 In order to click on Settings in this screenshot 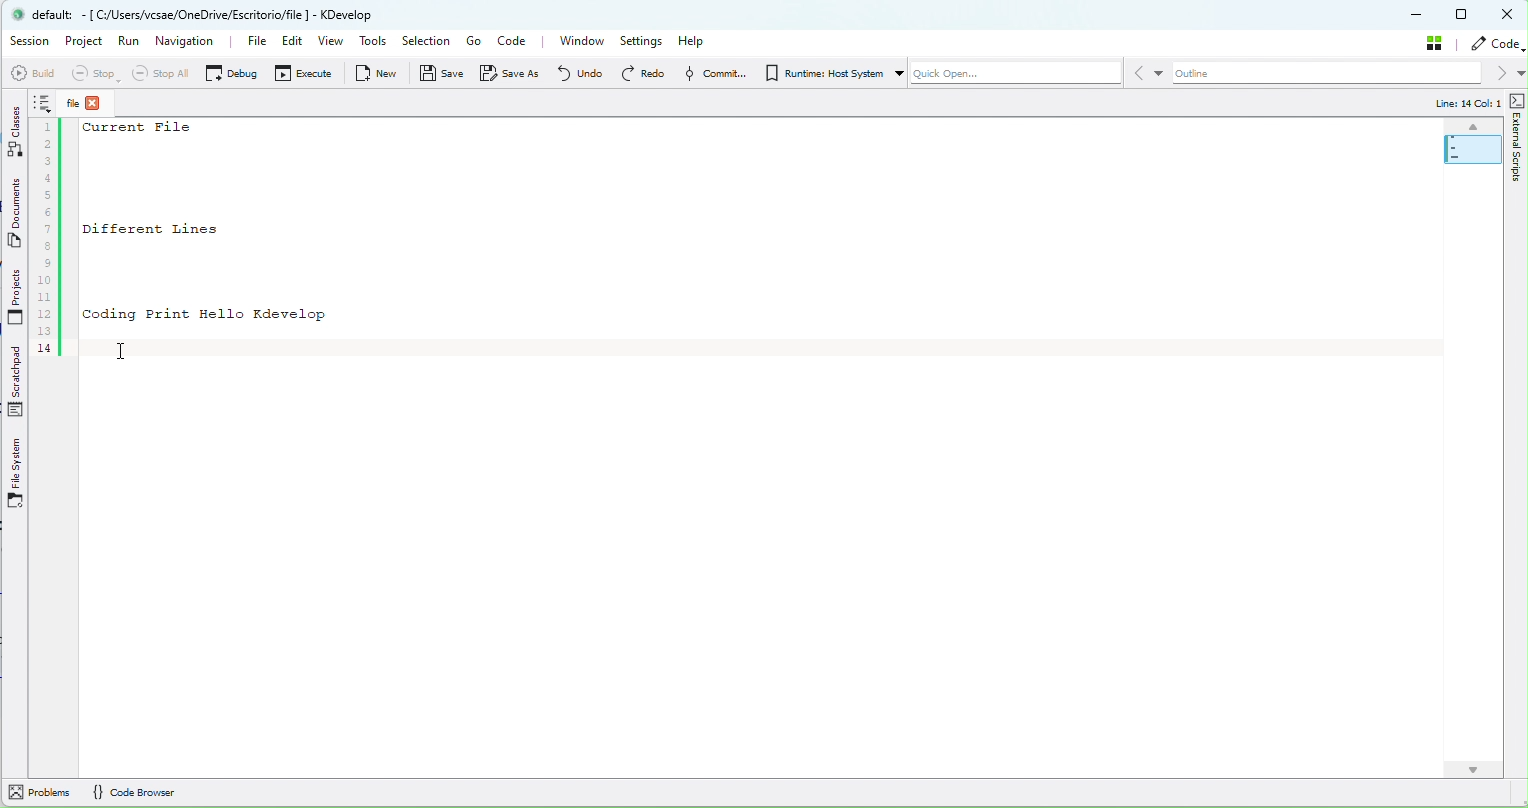, I will do `click(644, 41)`.